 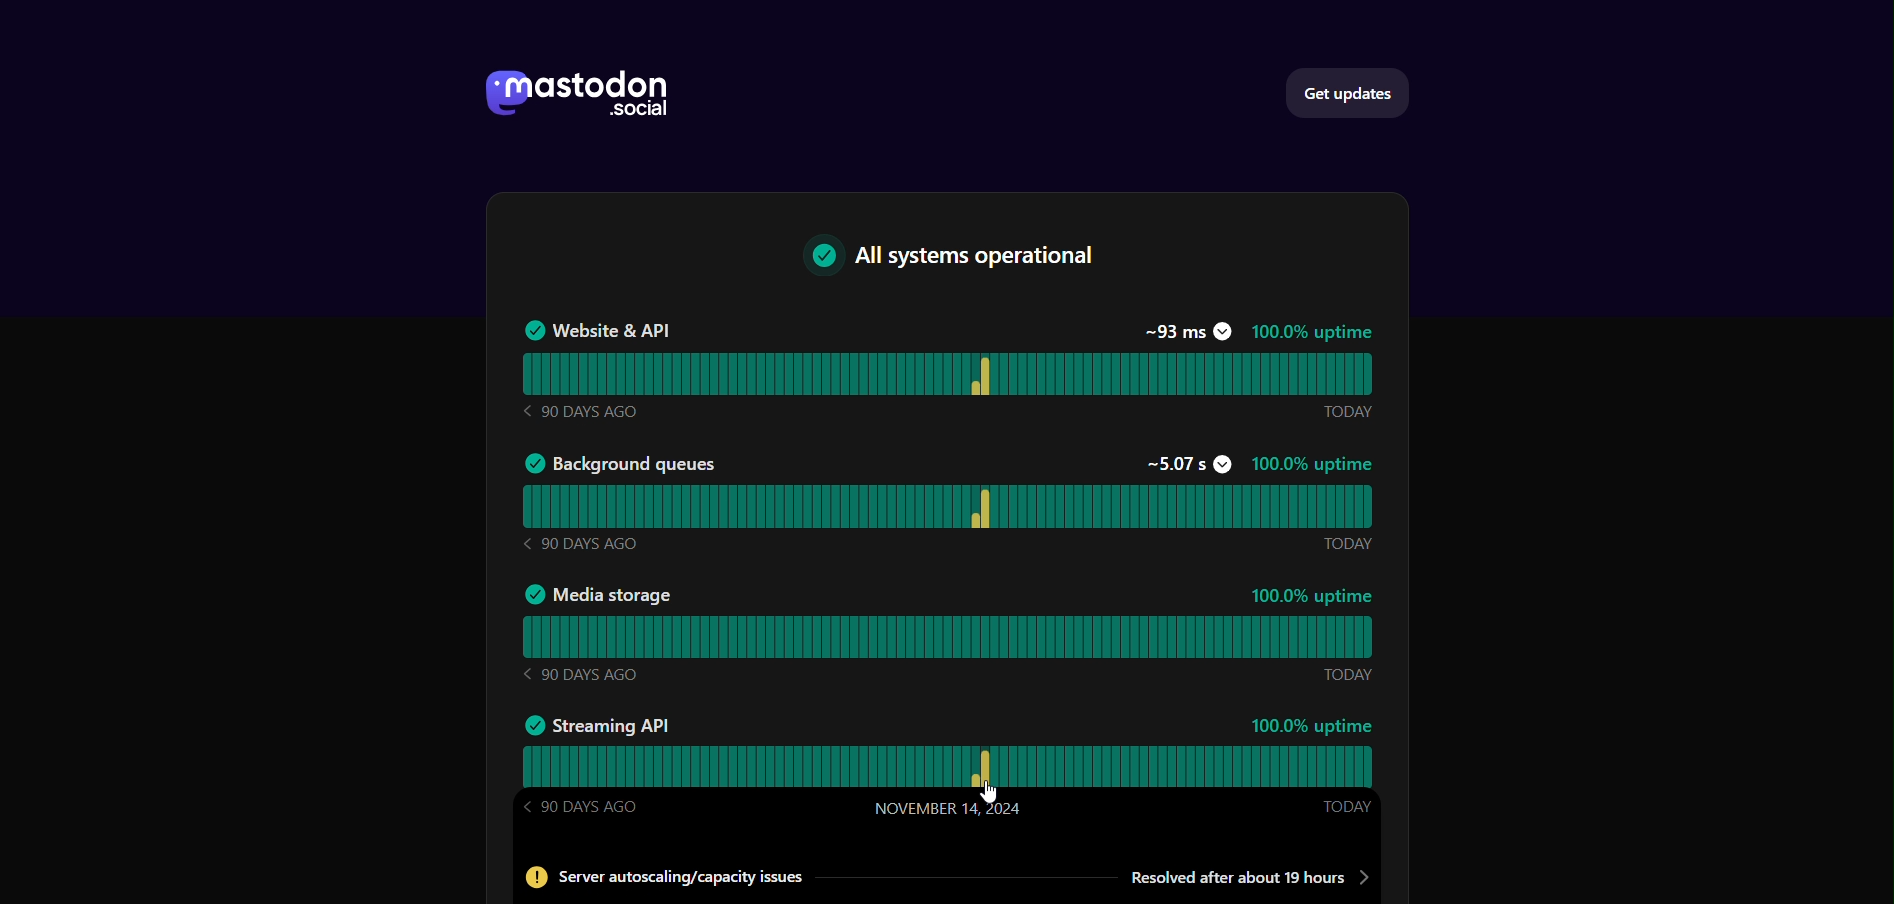 What do you see at coordinates (620, 462) in the screenshot?
I see `Bg queue info` at bounding box center [620, 462].